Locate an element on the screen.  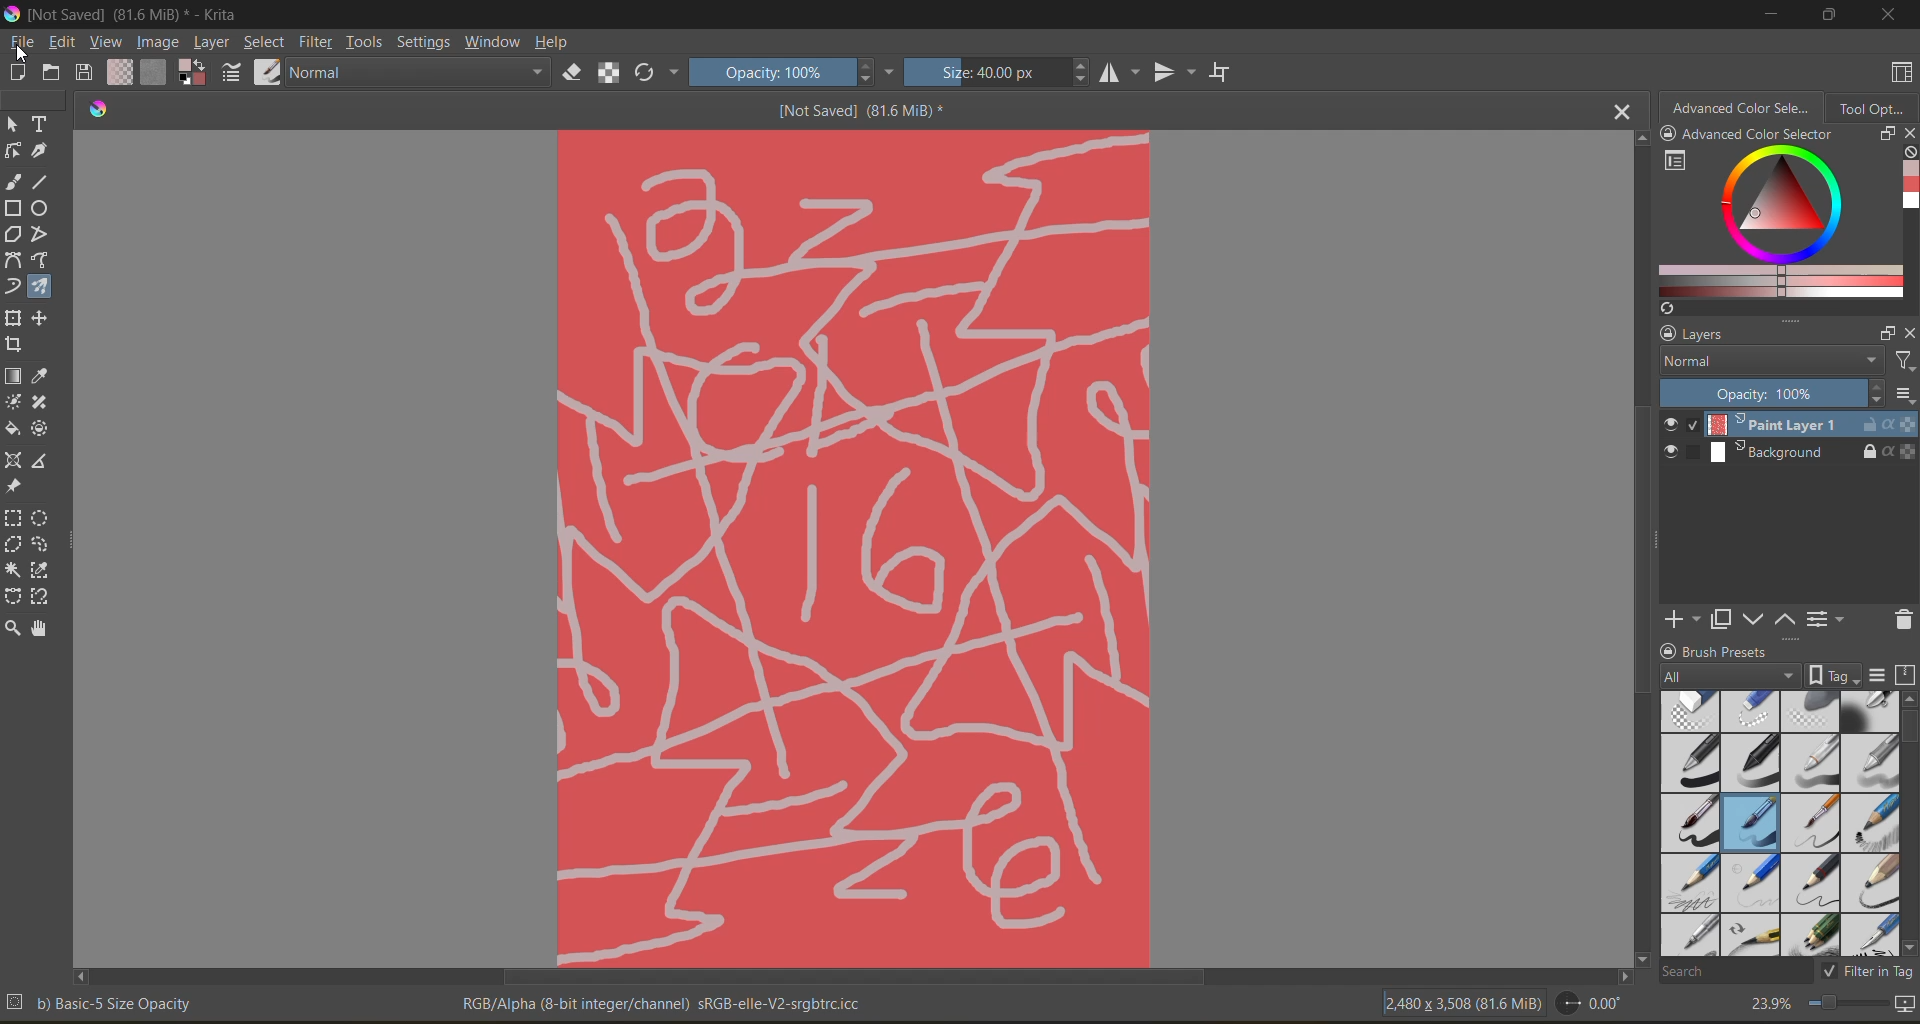
Brush presets is located at coordinates (1734, 649).